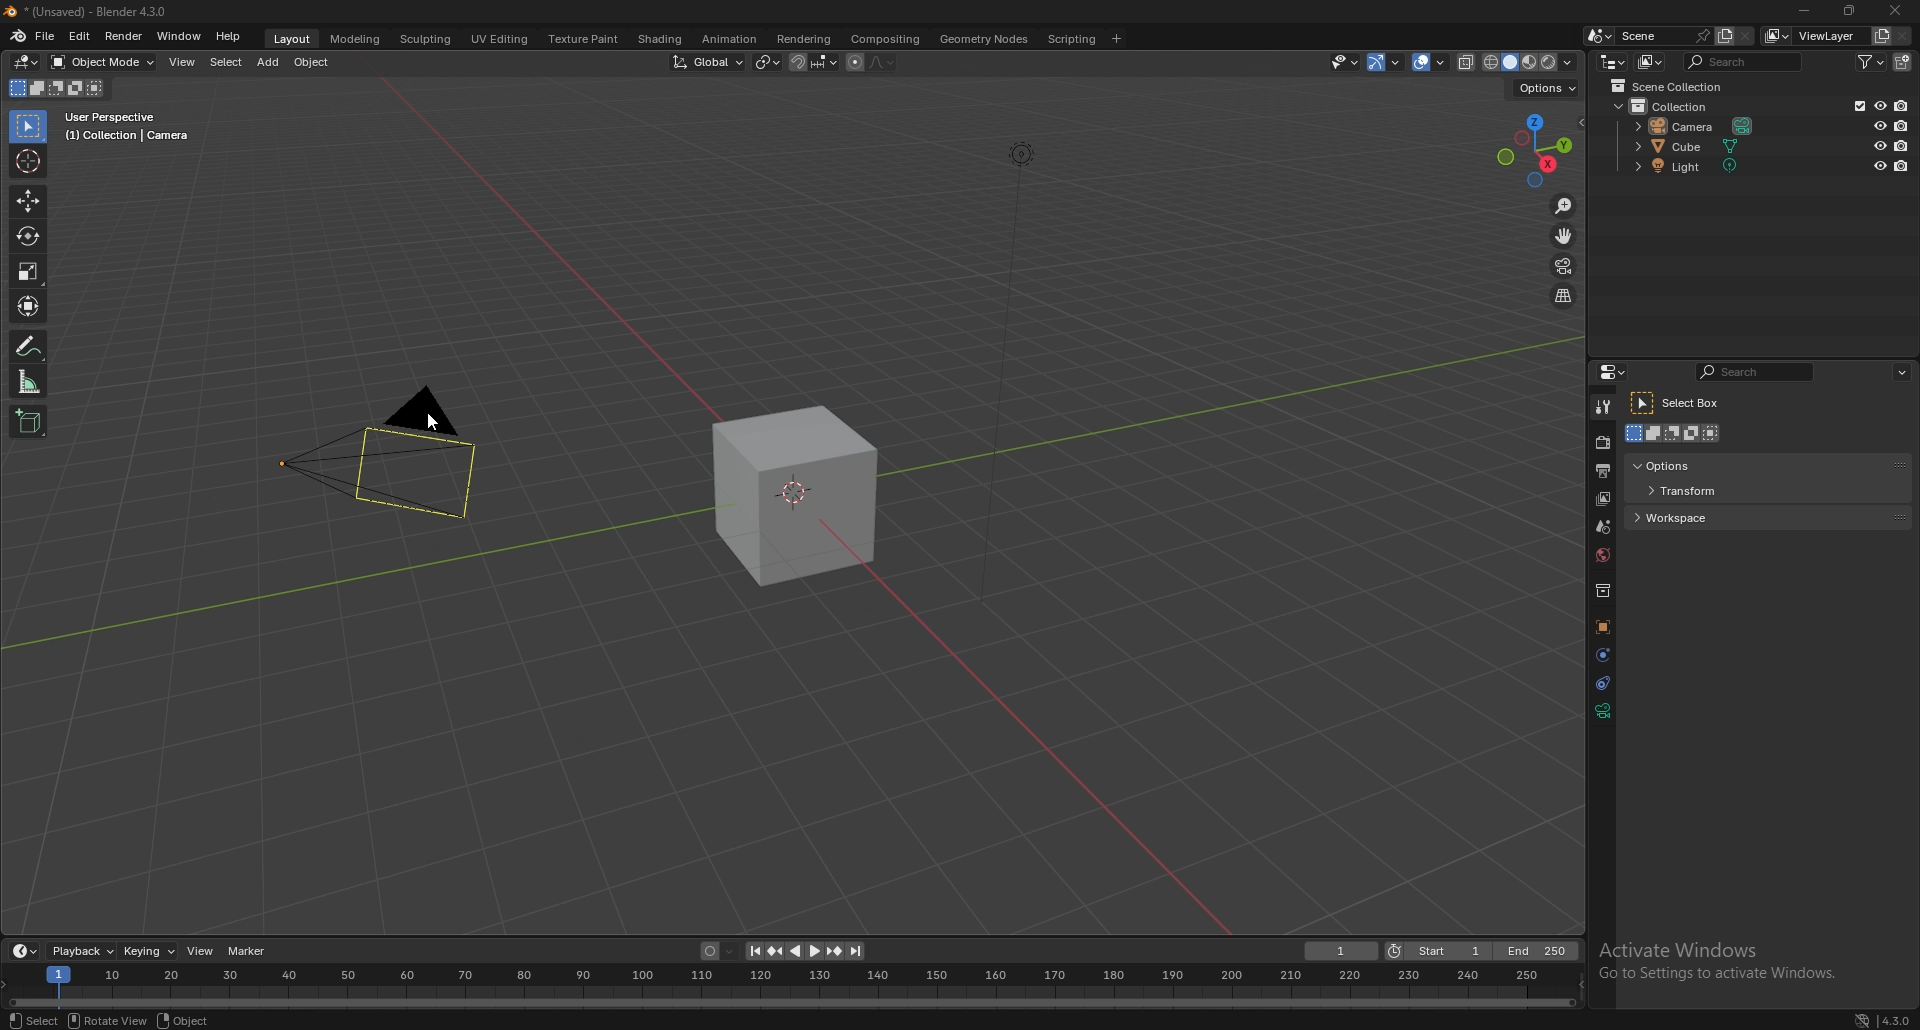 The height and width of the screenshot is (1030, 1920). What do you see at coordinates (1661, 36) in the screenshot?
I see `scene` at bounding box center [1661, 36].